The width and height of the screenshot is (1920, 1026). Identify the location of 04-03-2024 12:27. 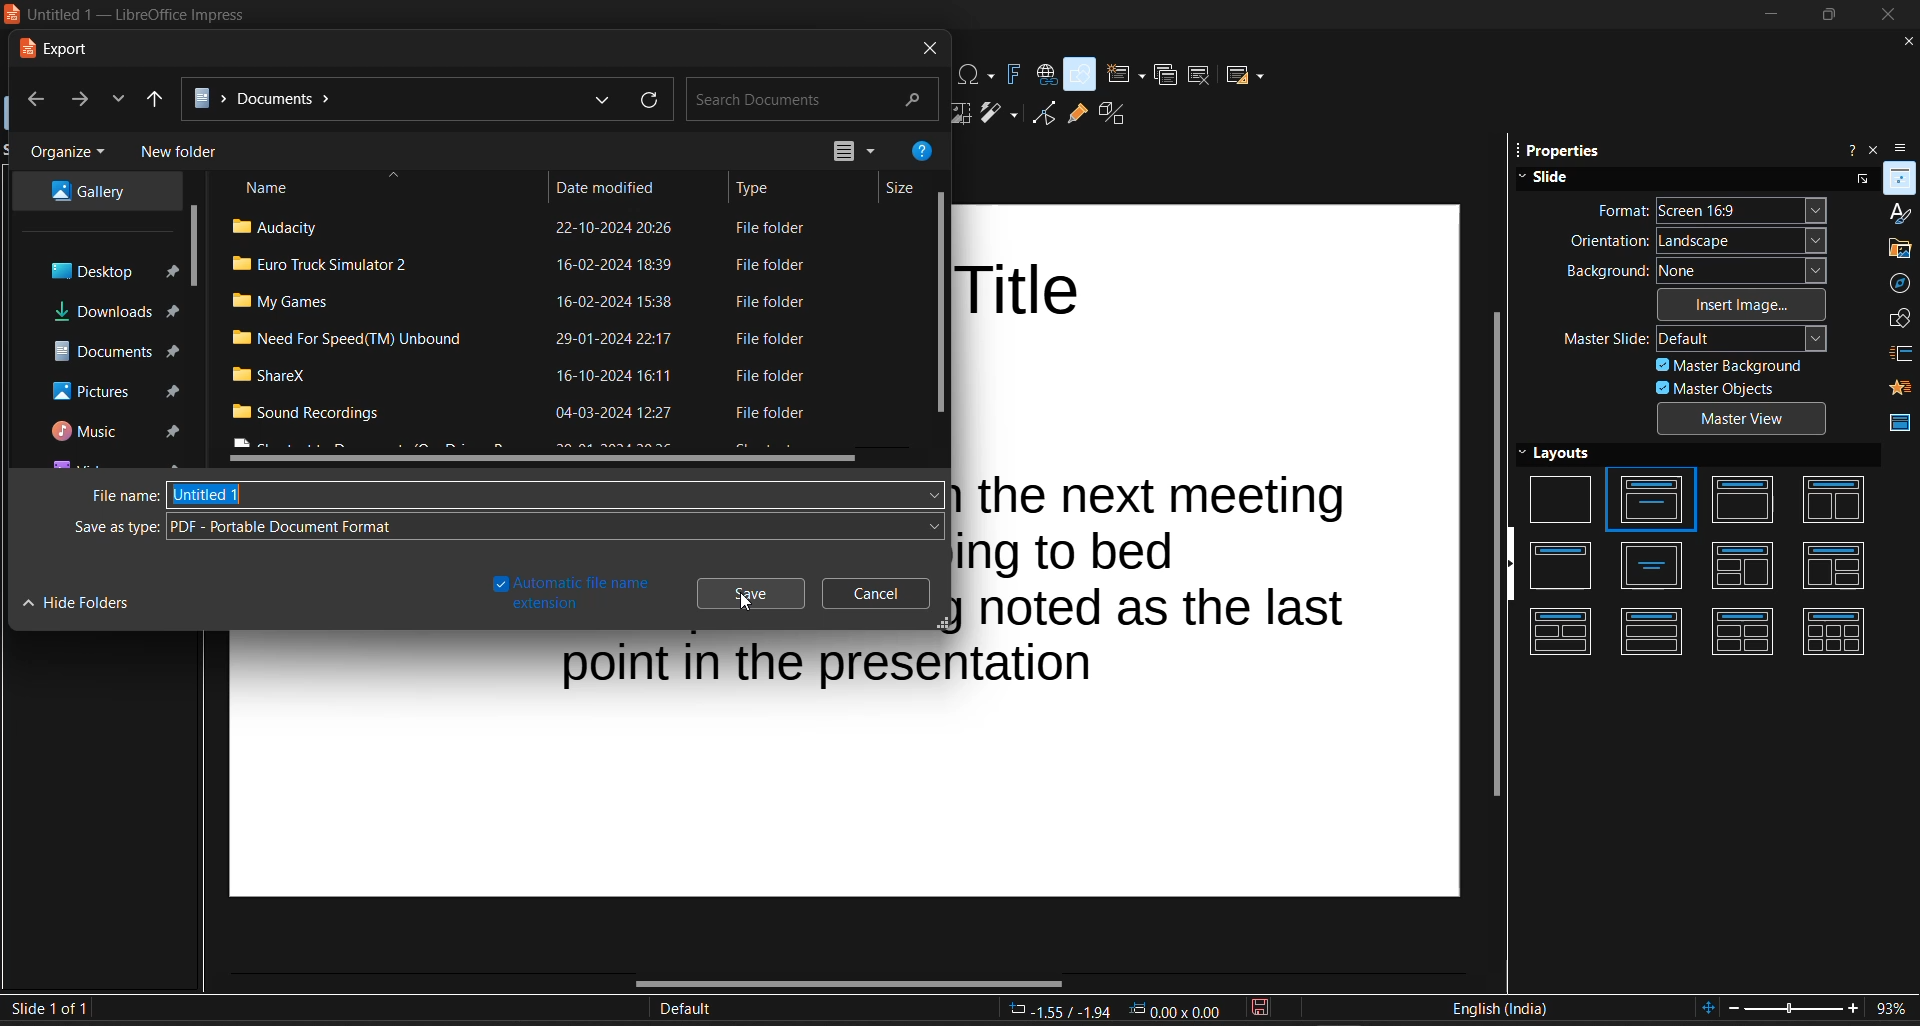
(612, 413).